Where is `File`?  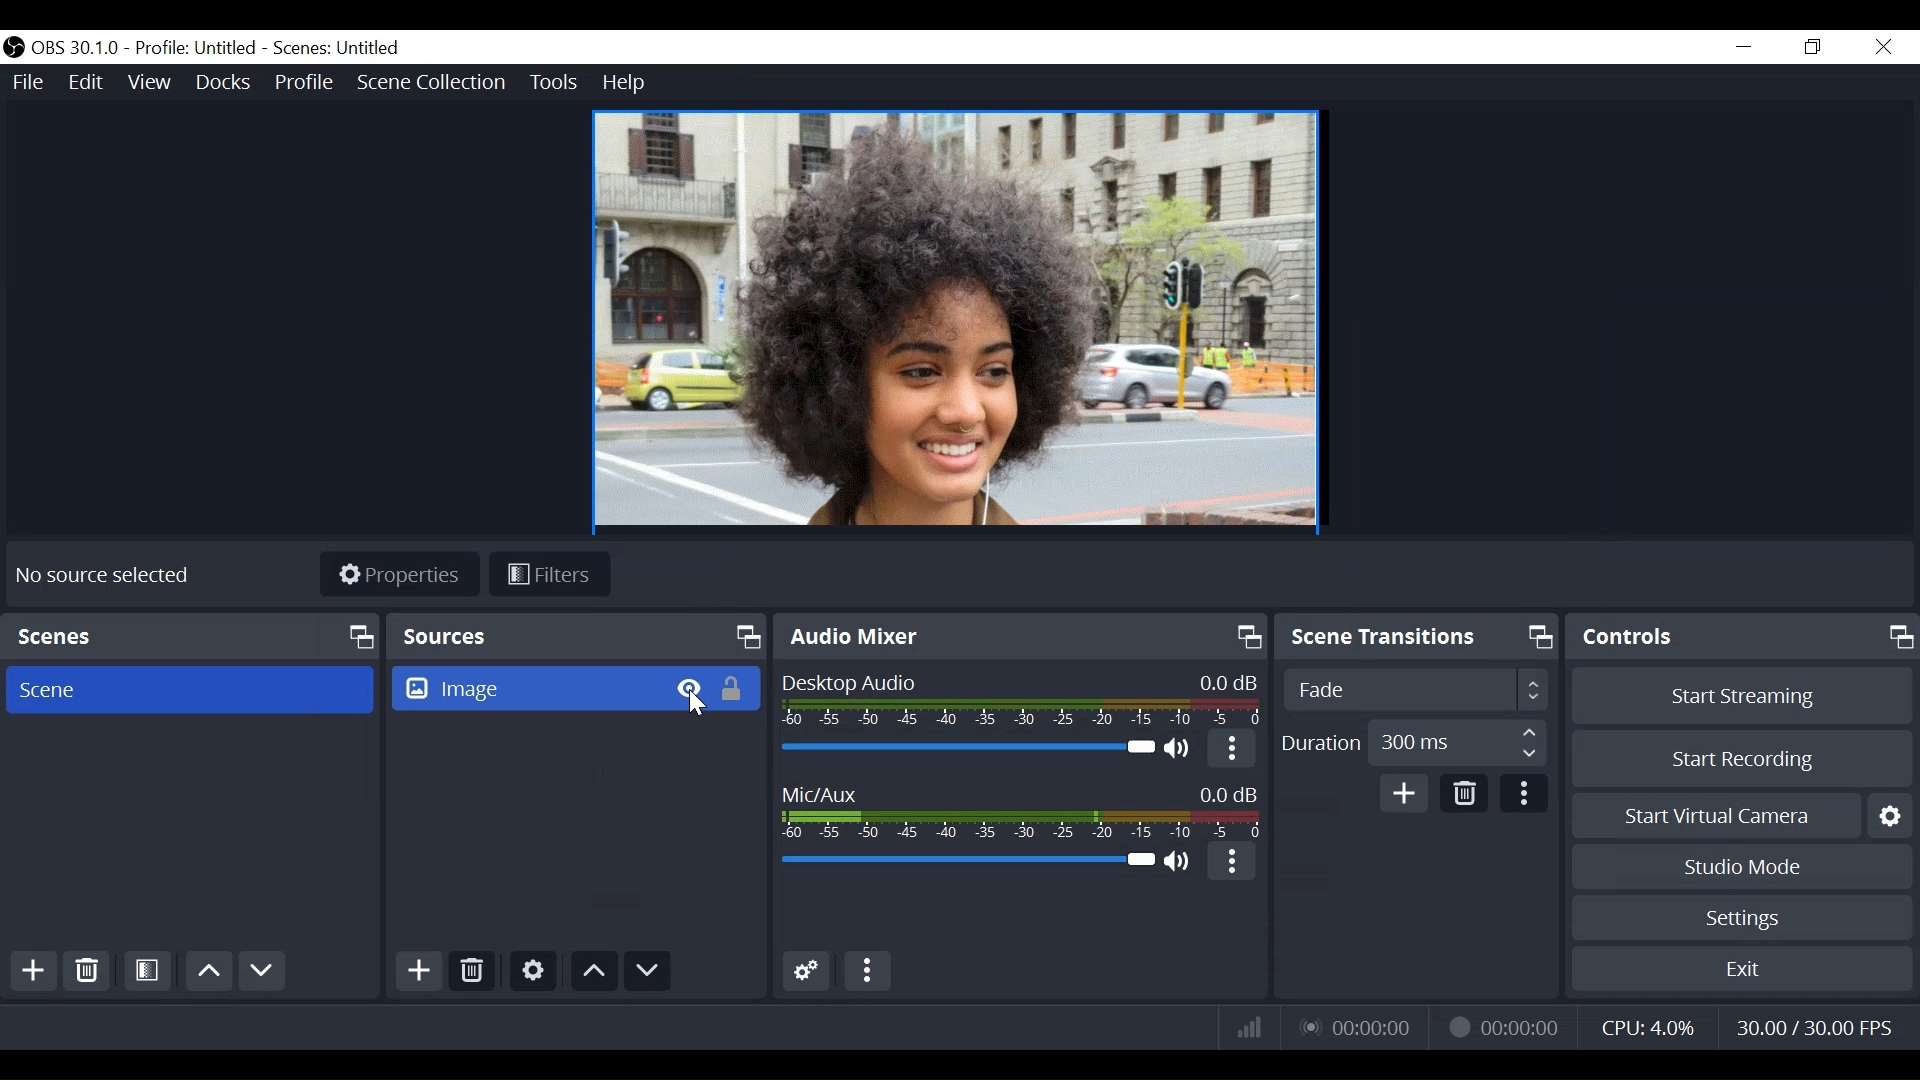
File is located at coordinates (26, 79).